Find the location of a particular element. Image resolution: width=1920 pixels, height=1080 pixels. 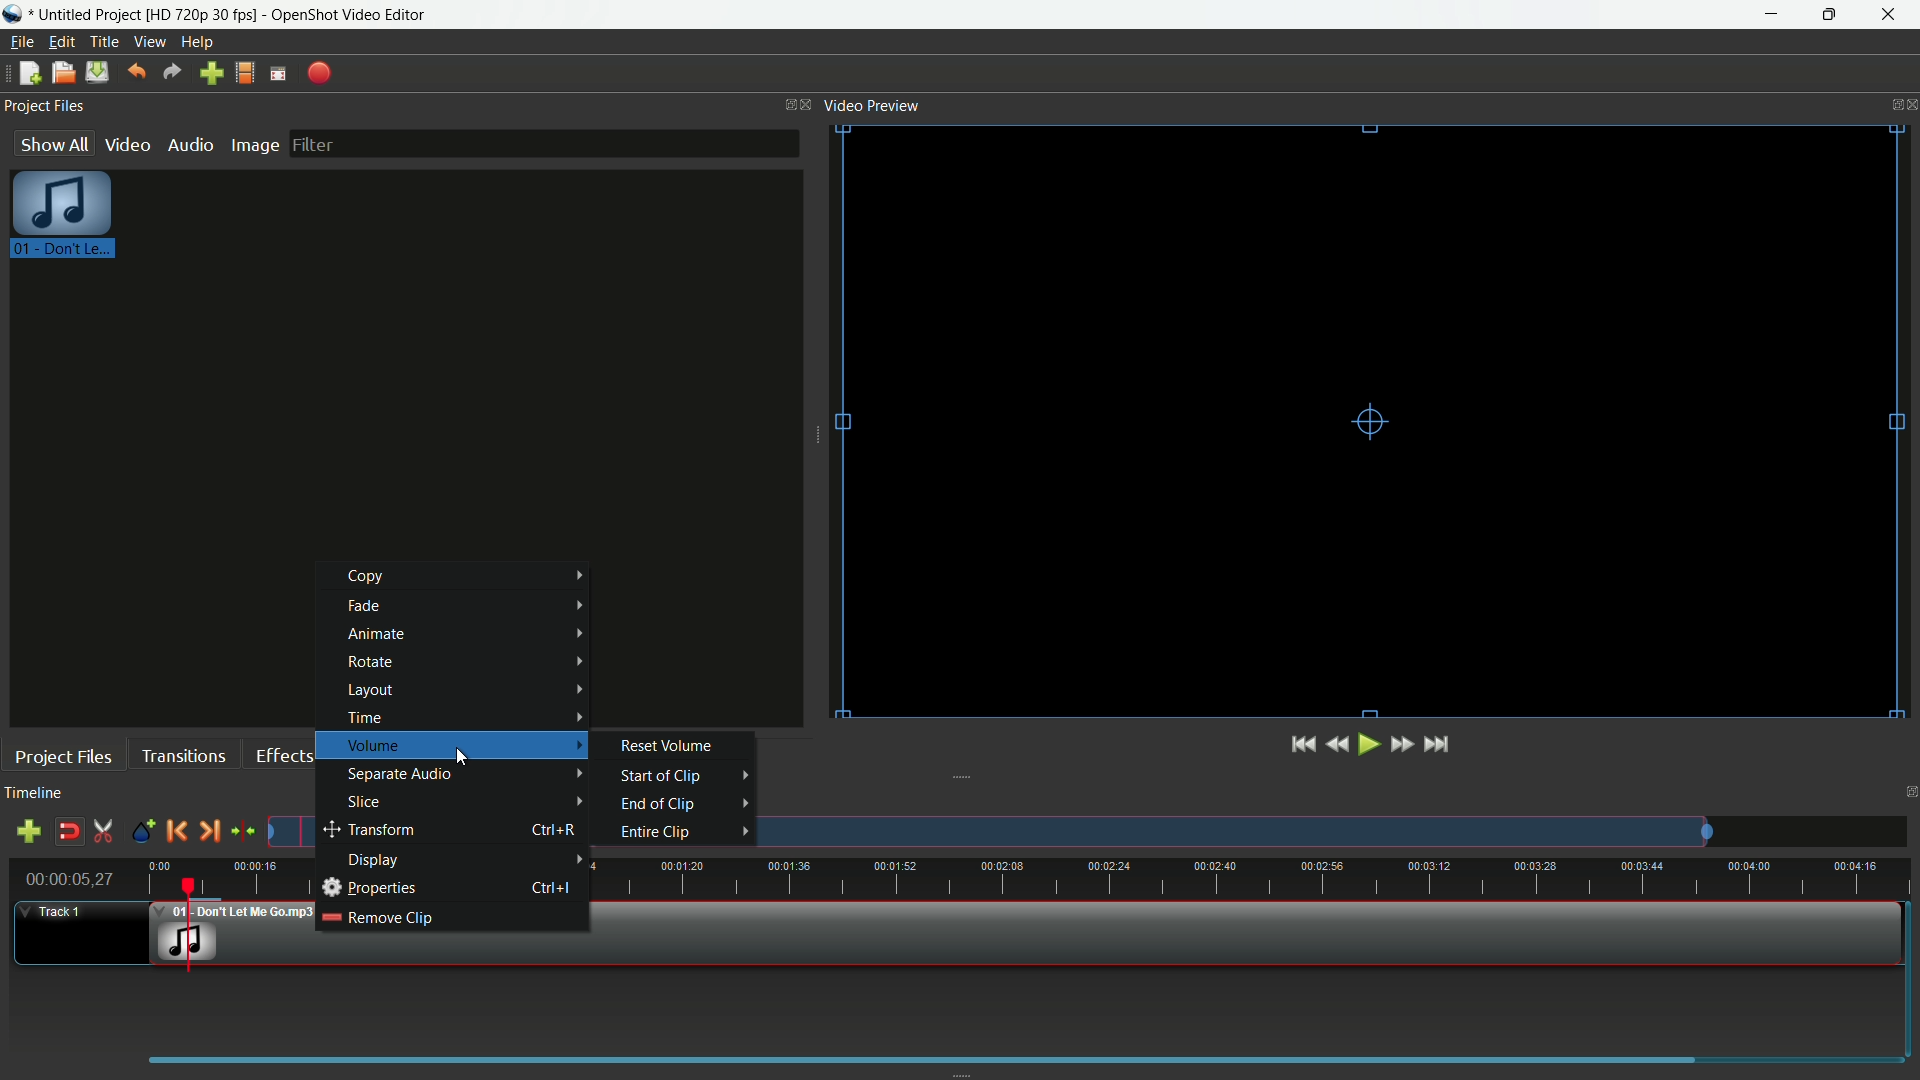

view menu is located at coordinates (151, 43).